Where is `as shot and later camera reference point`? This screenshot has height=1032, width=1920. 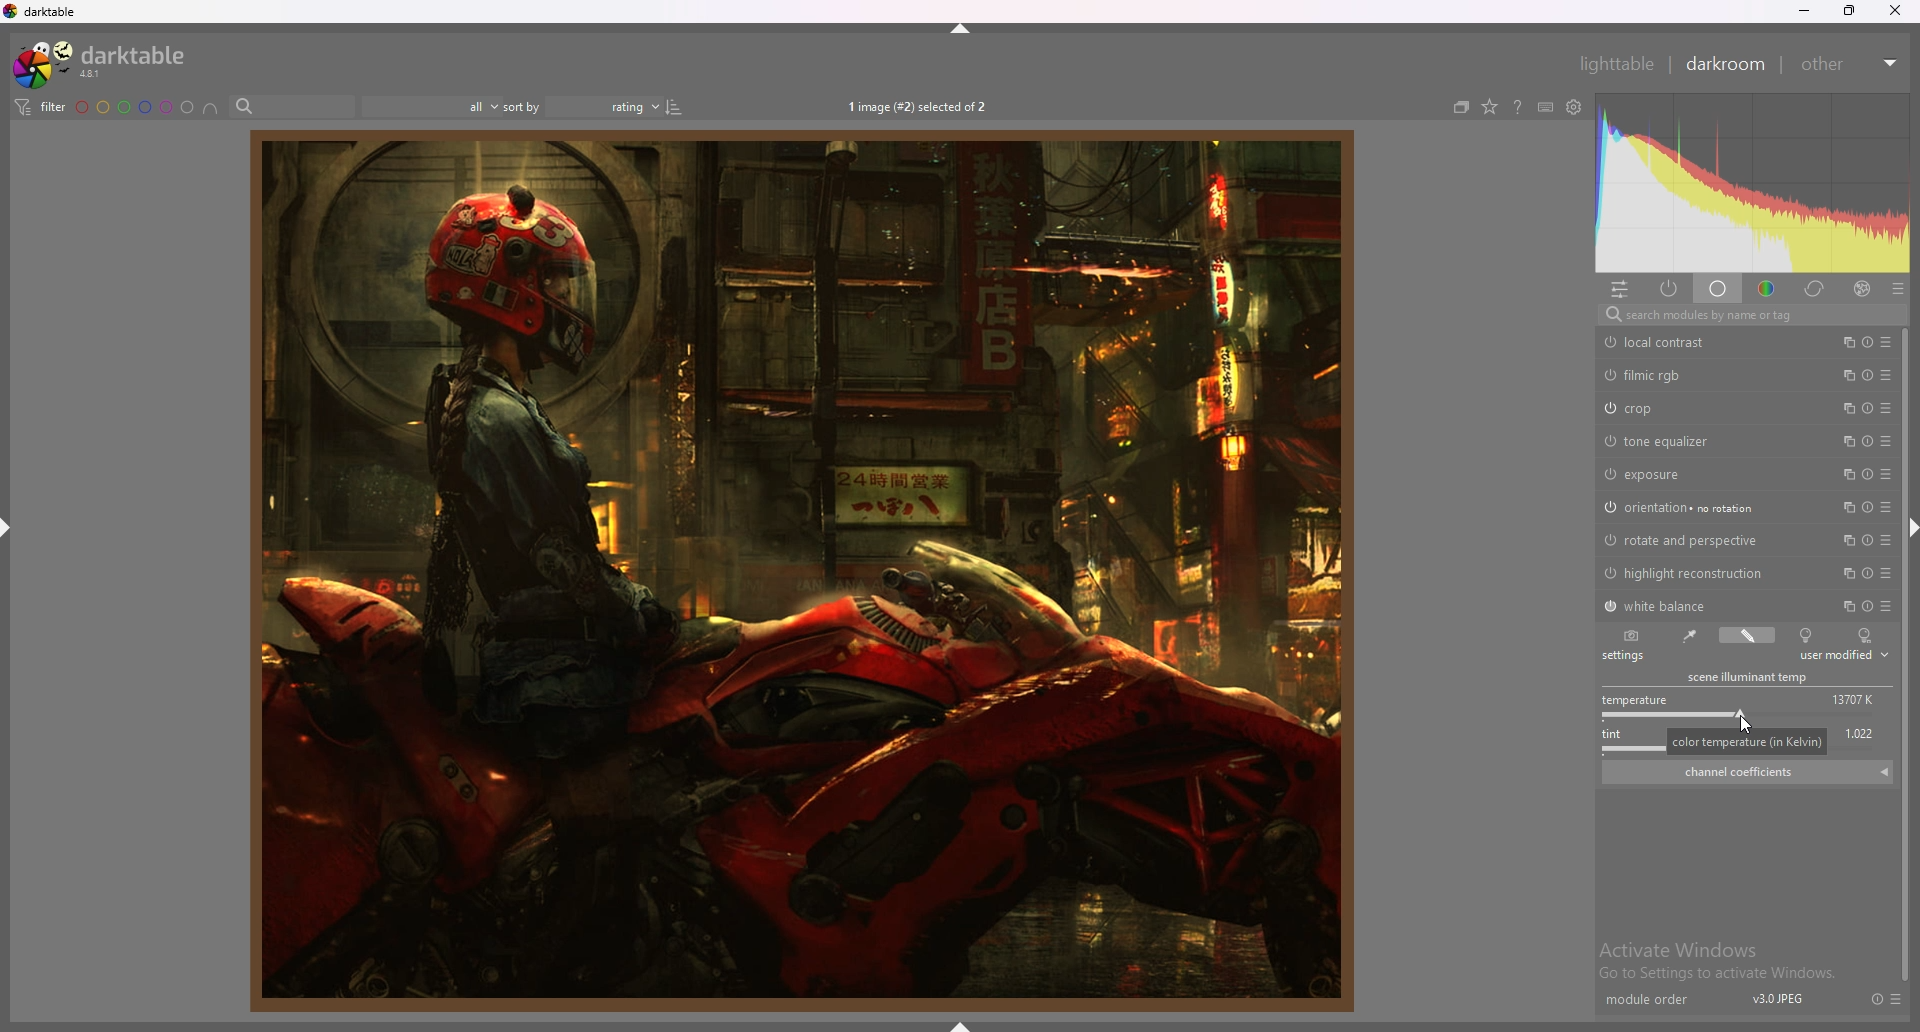 as shot and later camera reference point is located at coordinates (1865, 635).